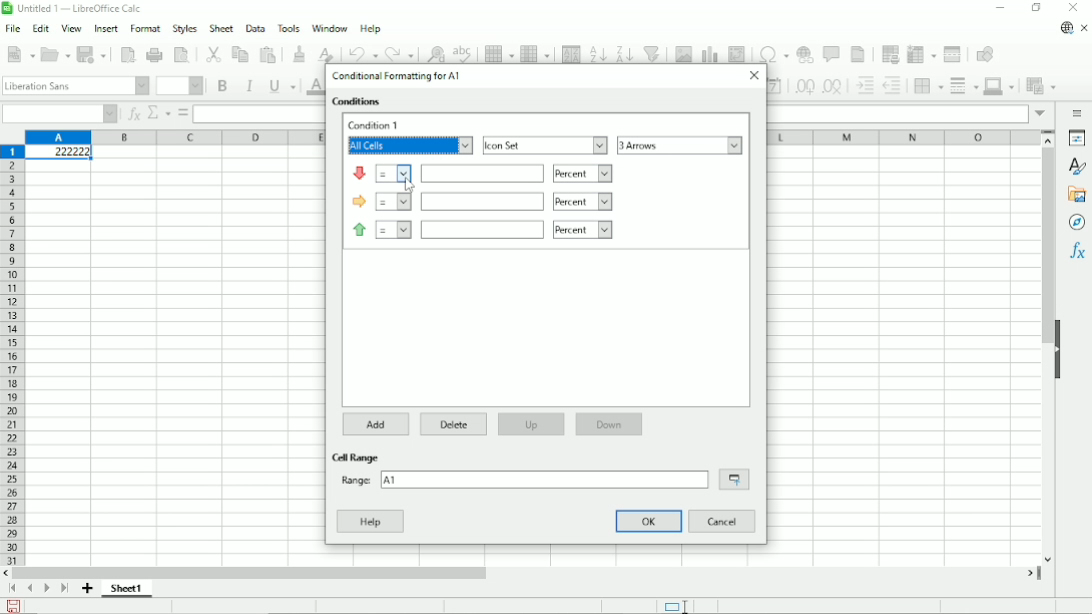  I want to click on Sidebar settings, so click(1078, 112).